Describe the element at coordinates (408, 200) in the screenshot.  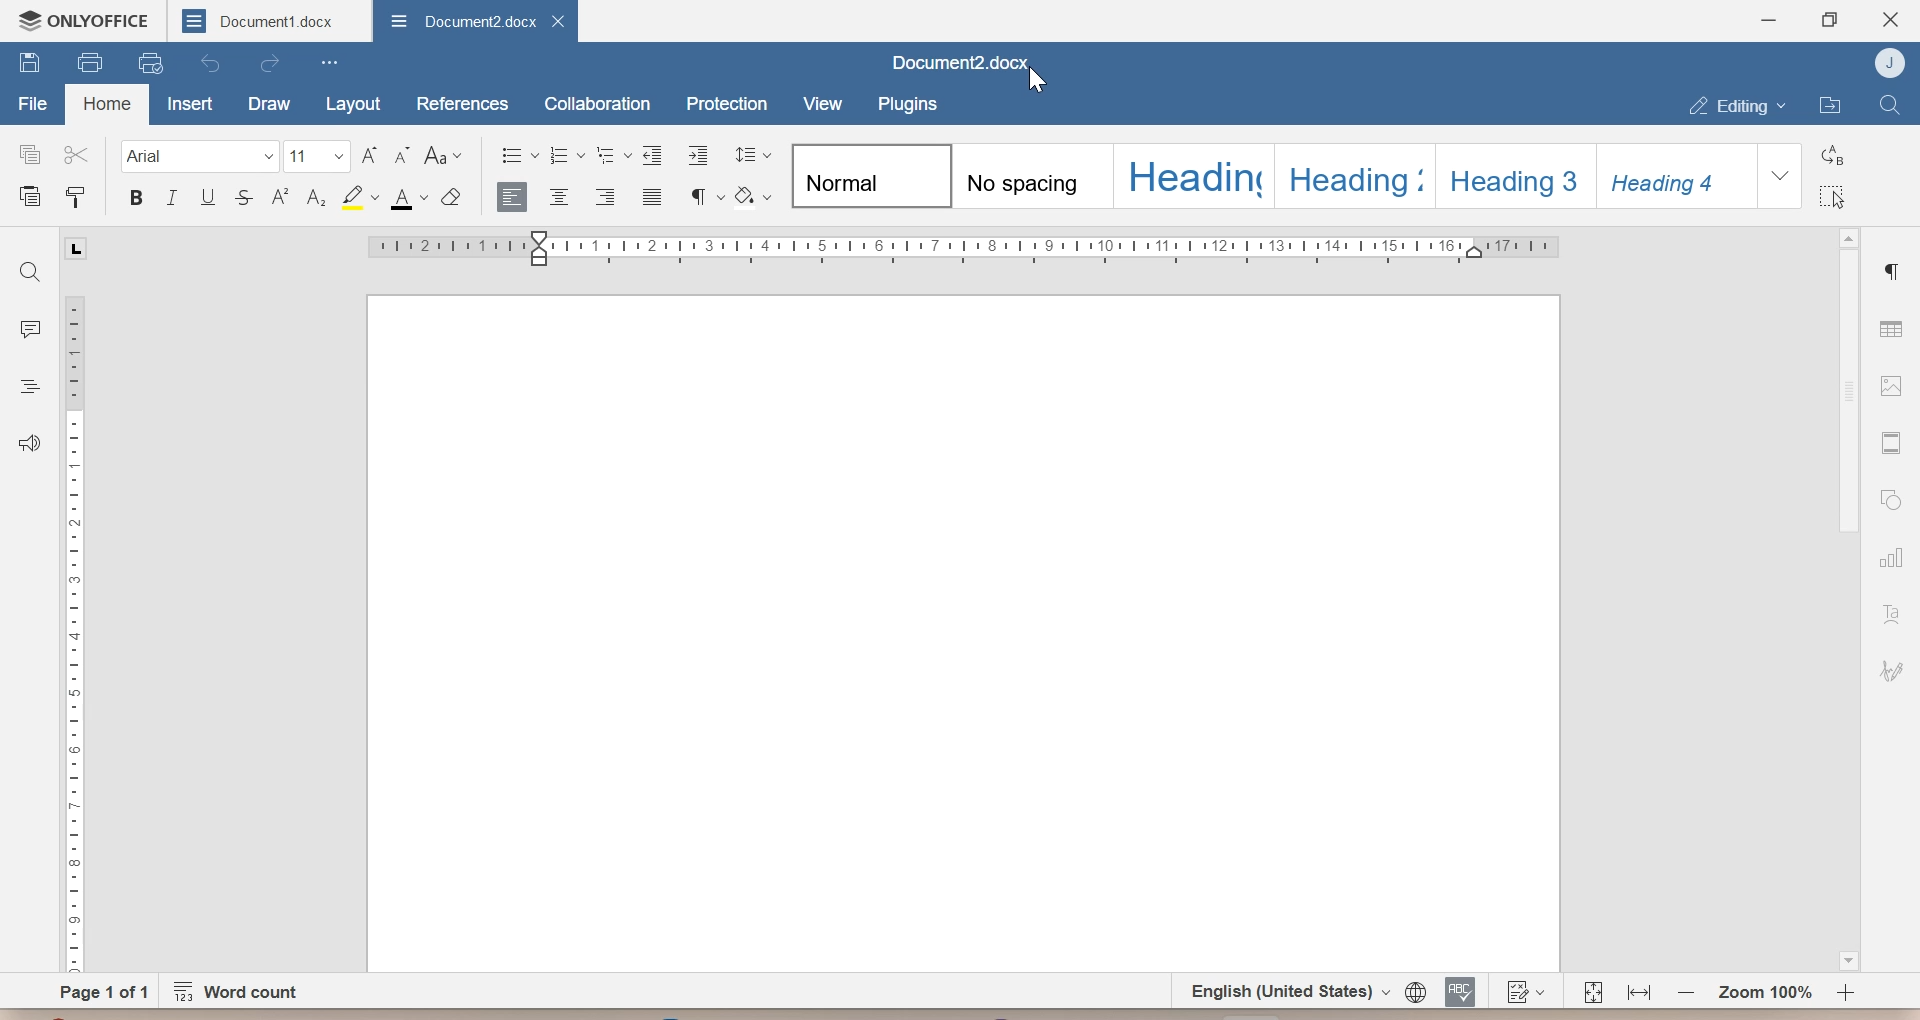
I see `` at that location.